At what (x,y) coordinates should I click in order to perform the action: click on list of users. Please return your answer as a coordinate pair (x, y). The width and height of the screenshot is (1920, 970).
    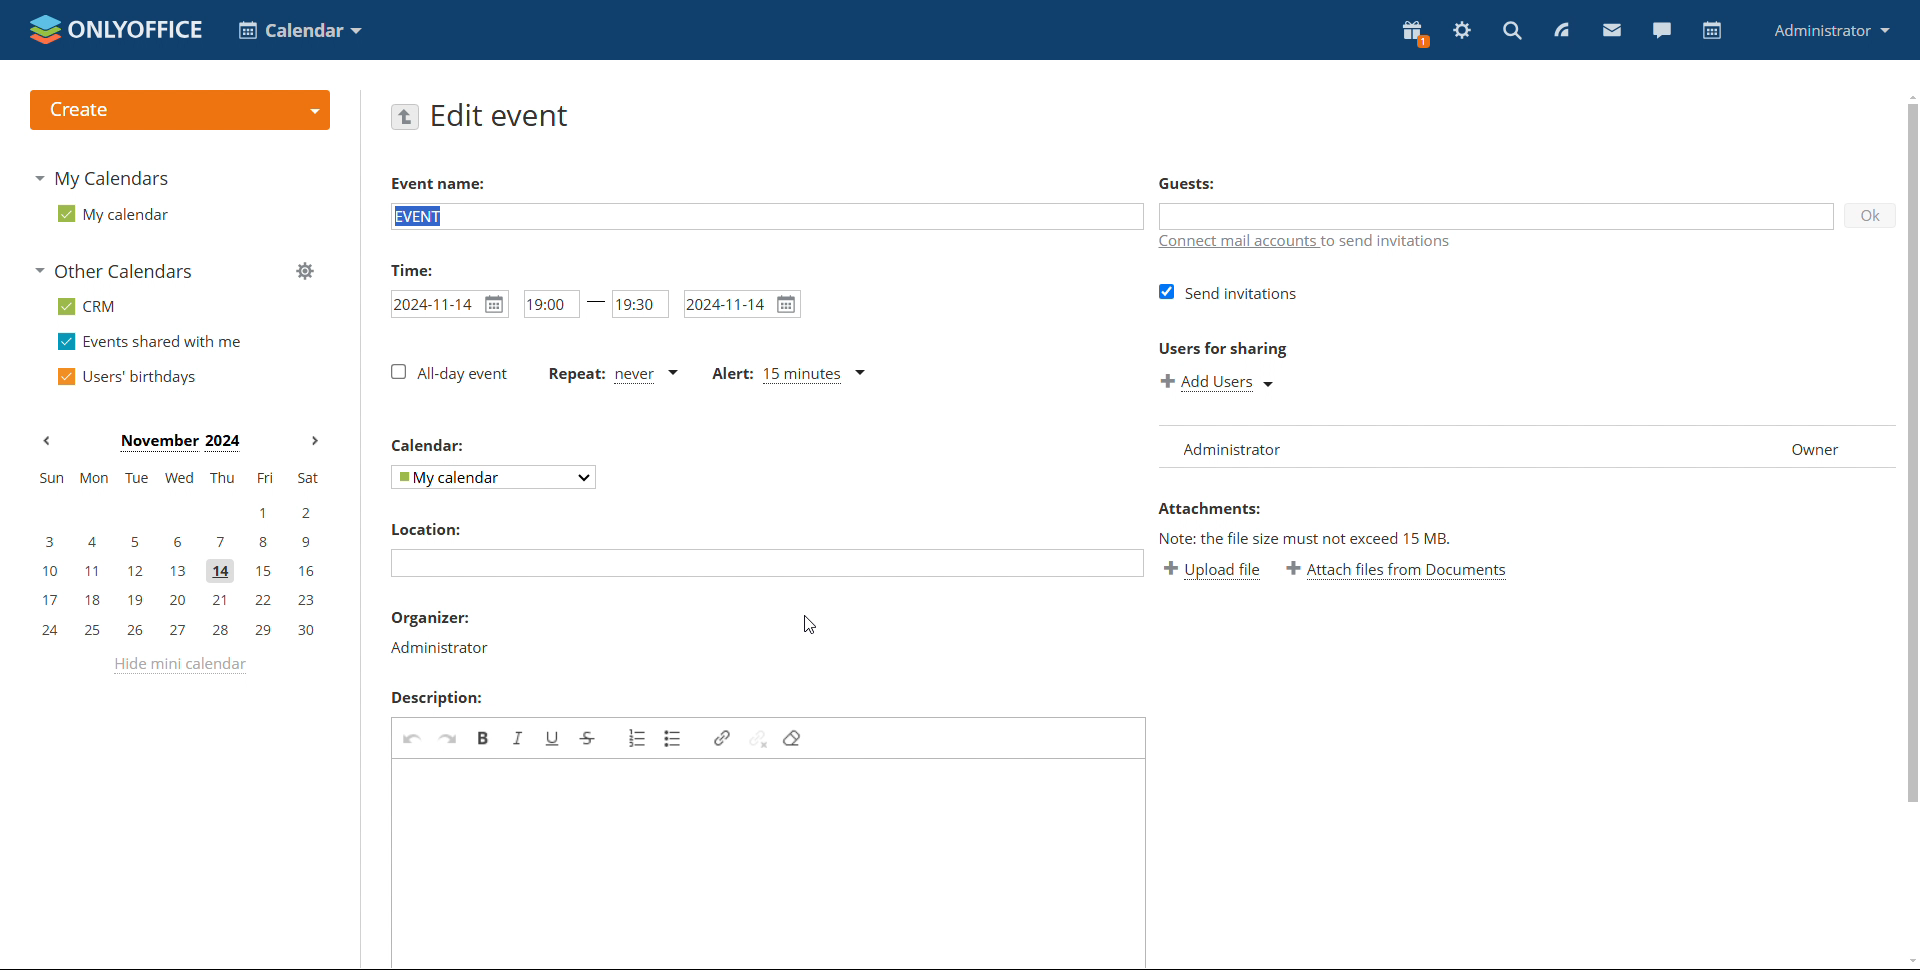
    Looking at the image, I should click on (1526, 447).